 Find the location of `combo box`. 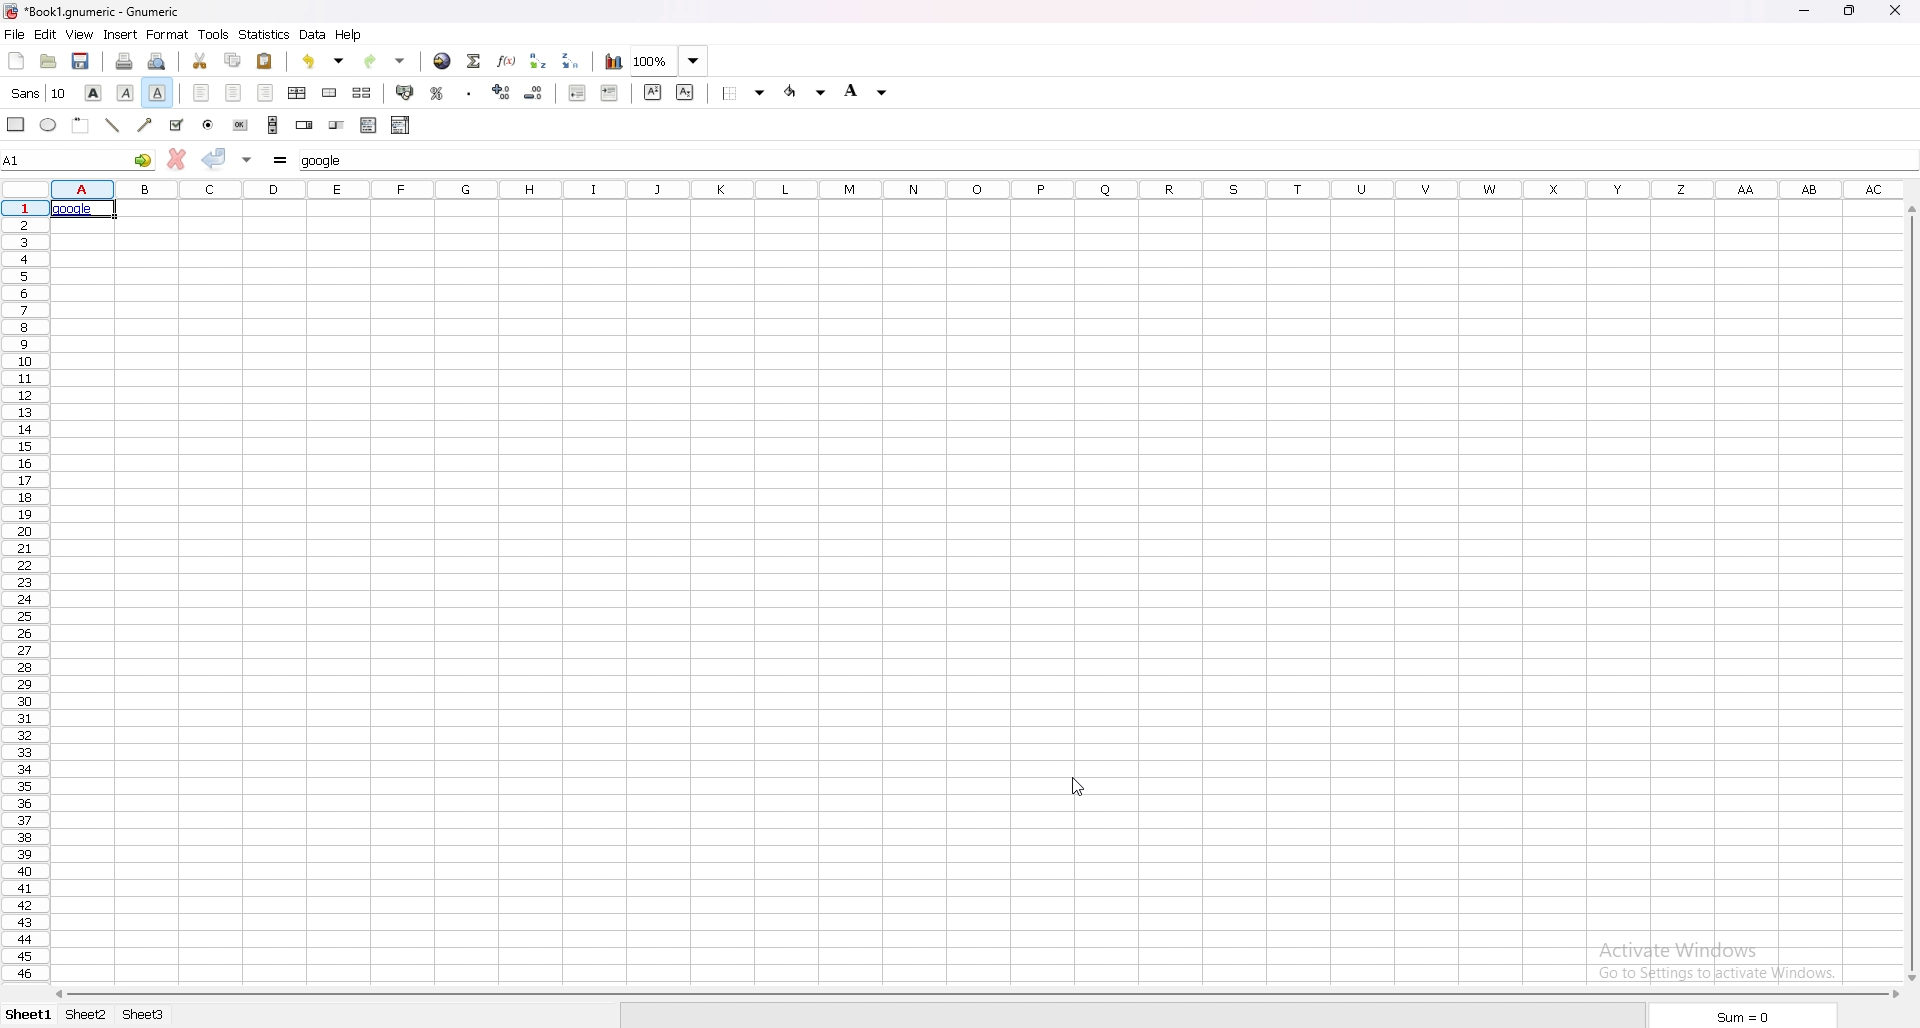

combo box is located at coordinates (400, 124).